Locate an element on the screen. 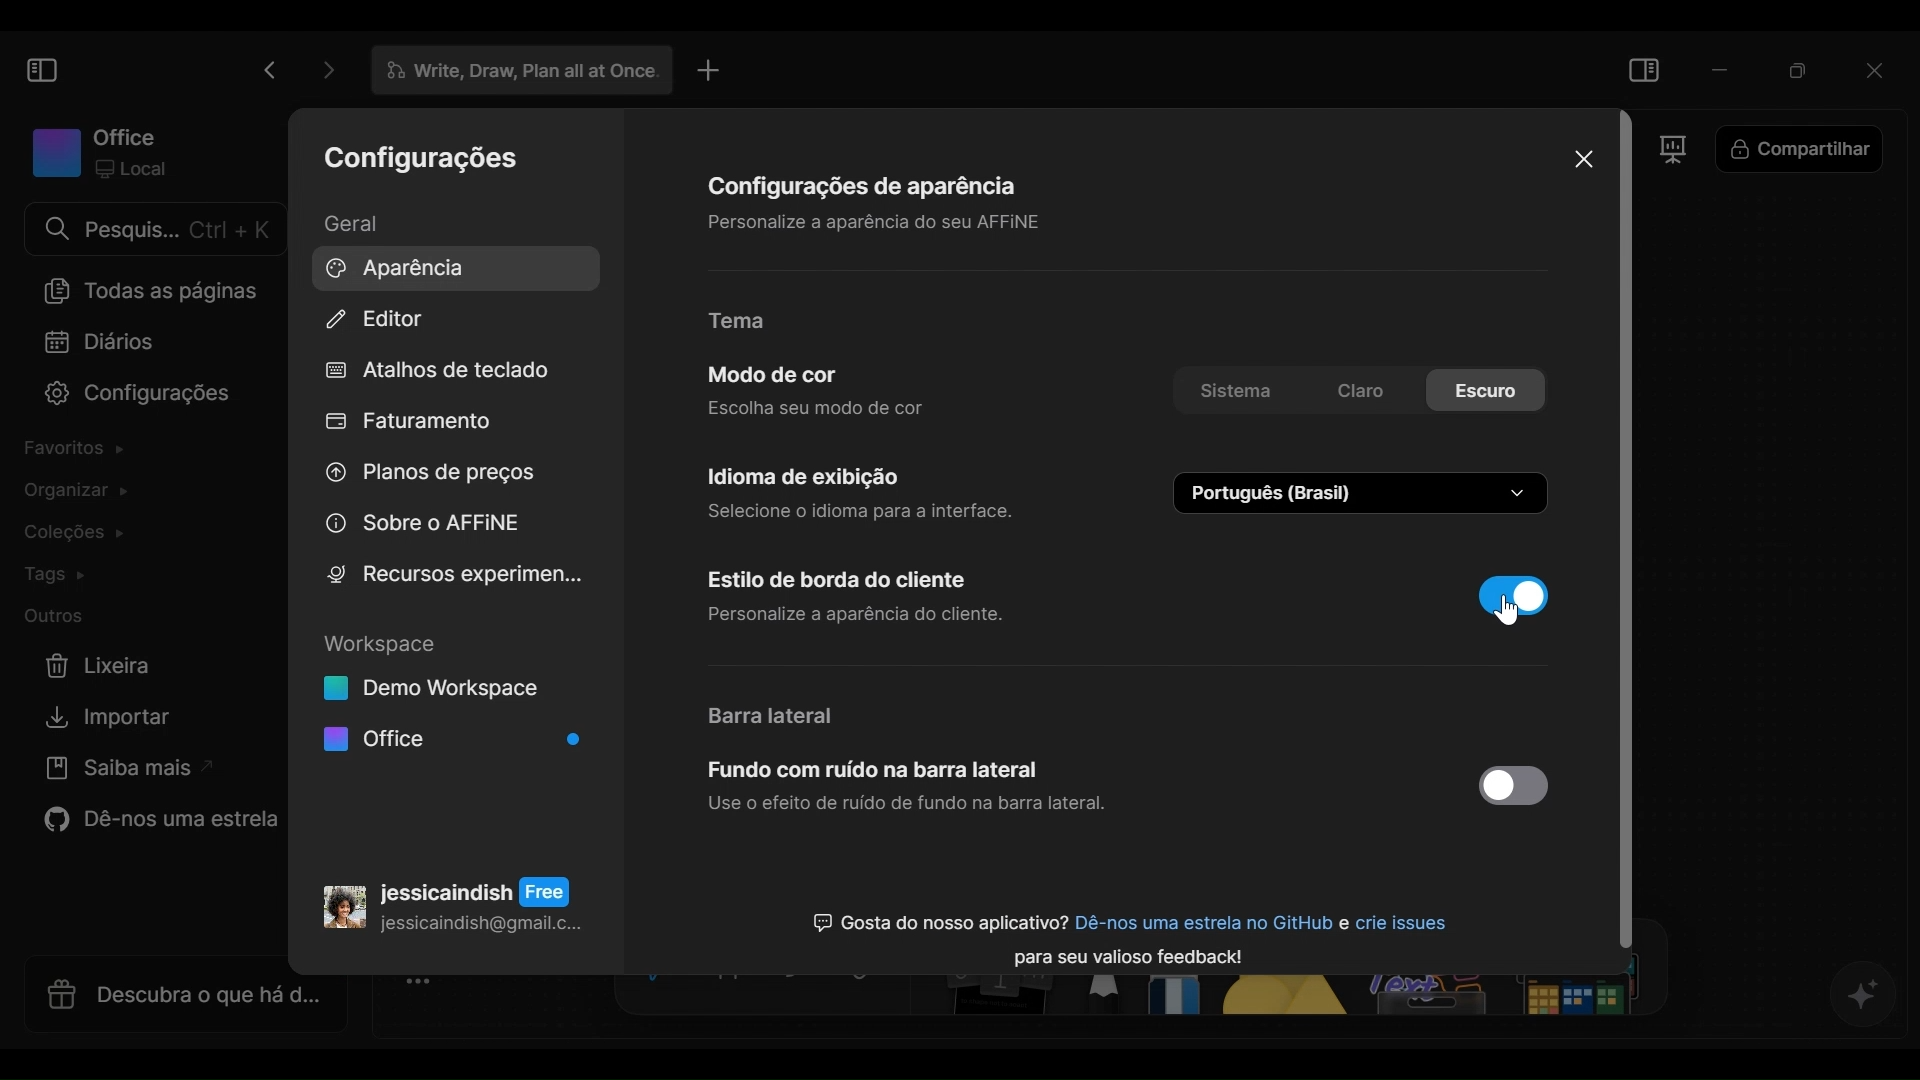 This screenshot has height=1080, width=1920. Colections is located at coordinates (86, 533).